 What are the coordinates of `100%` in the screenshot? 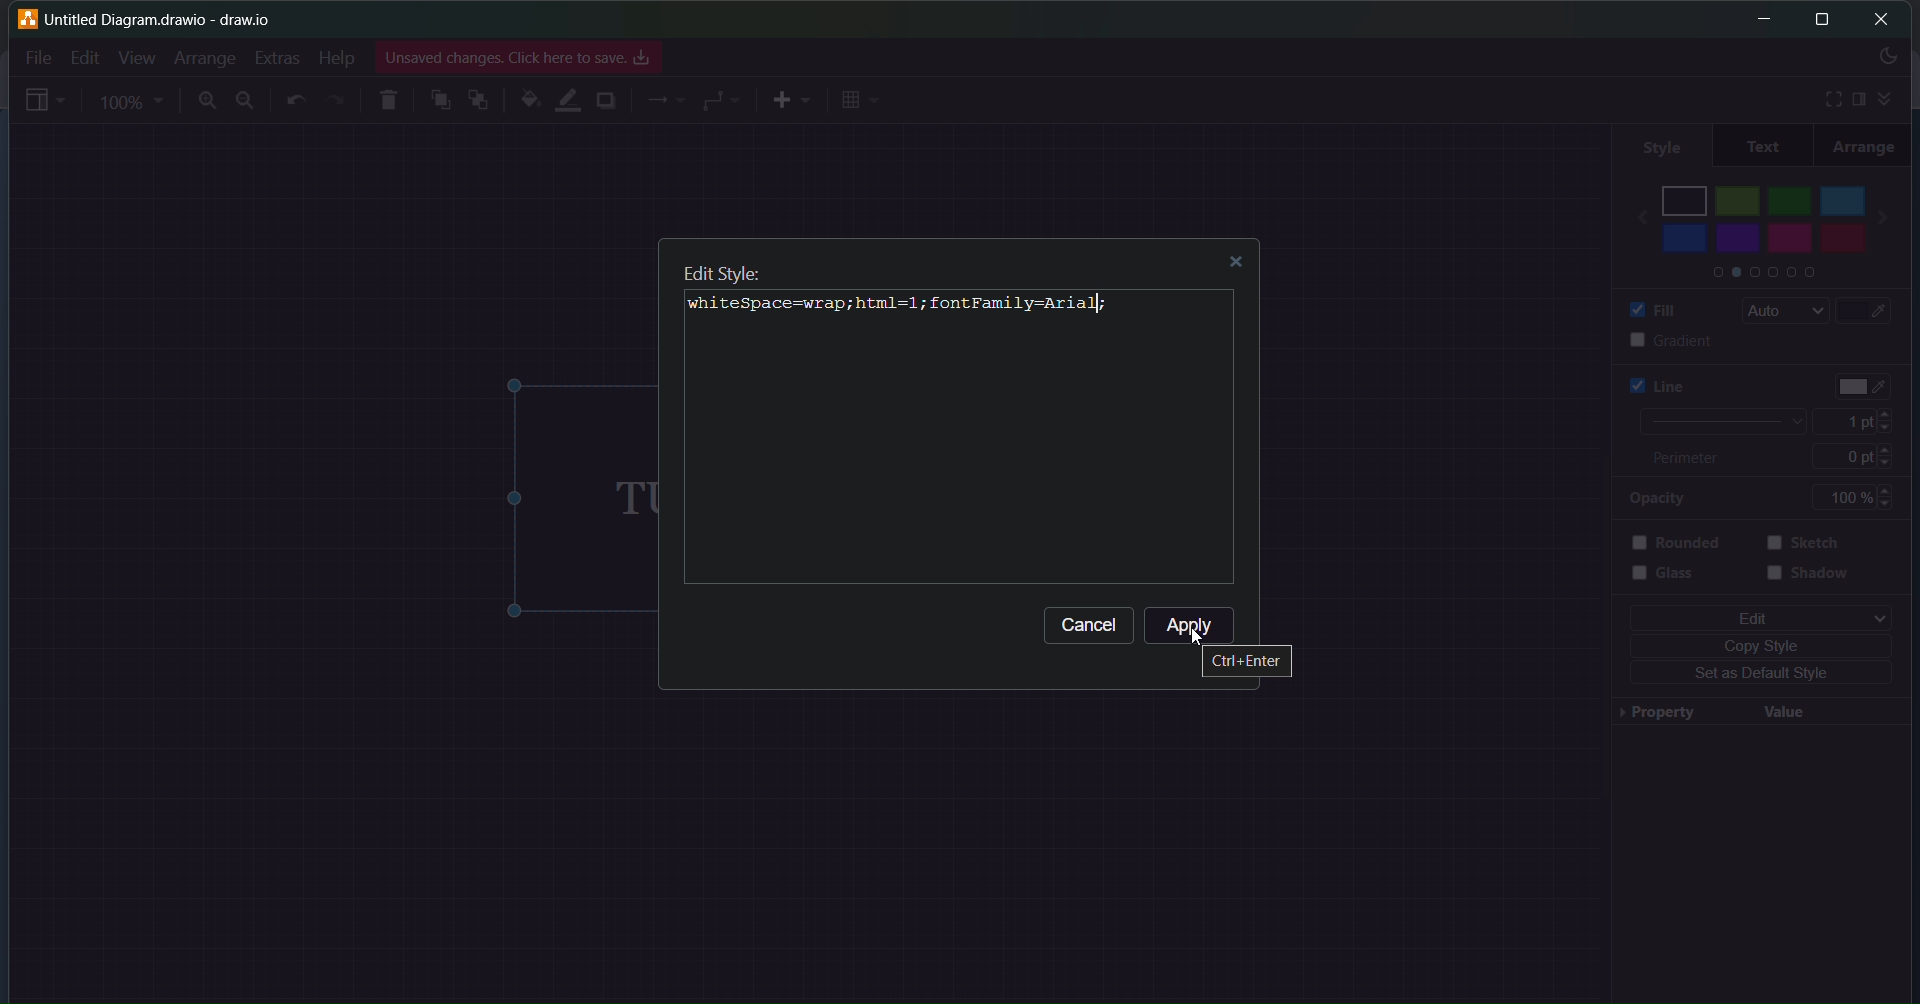 It's located at (1861, 497).